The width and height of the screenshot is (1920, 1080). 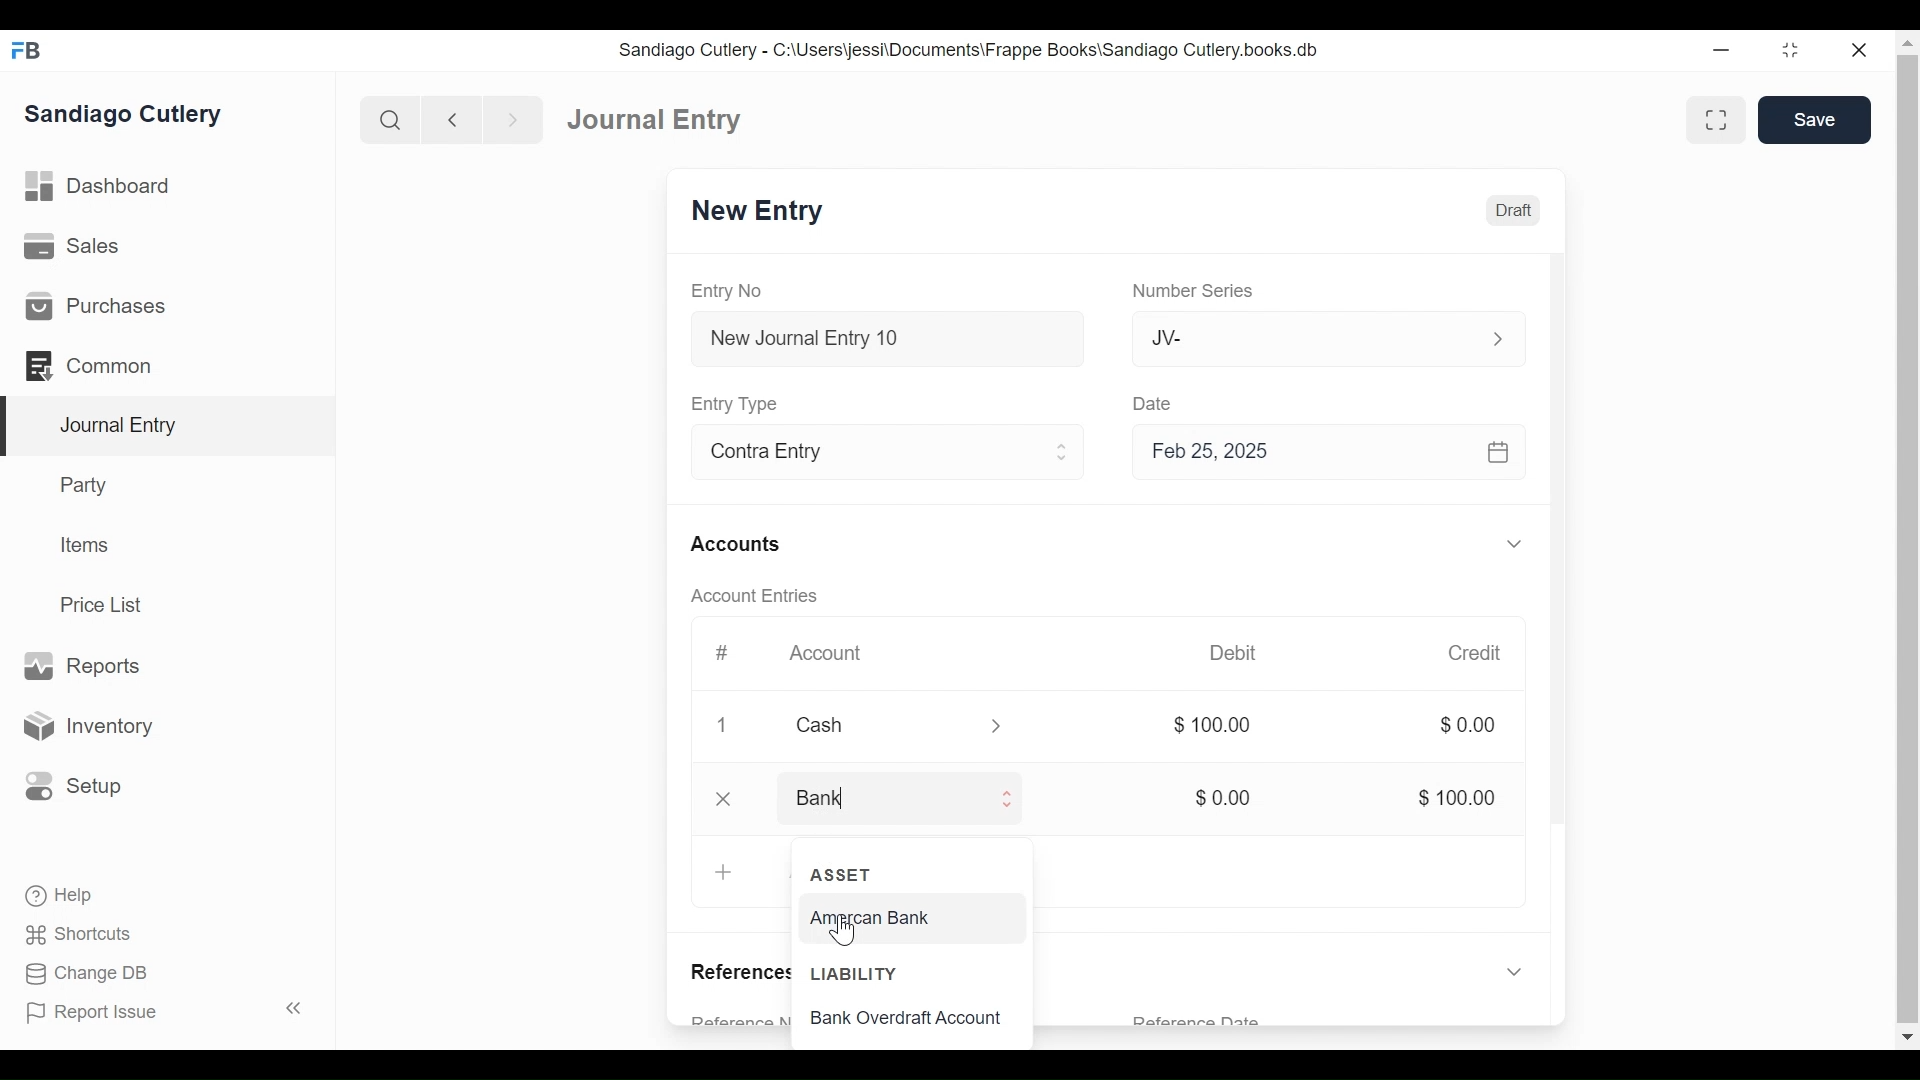 What do you see at coordinates (1510, 210) in the screenshot?
I see `Draft` at bounding box center [1510, 210].